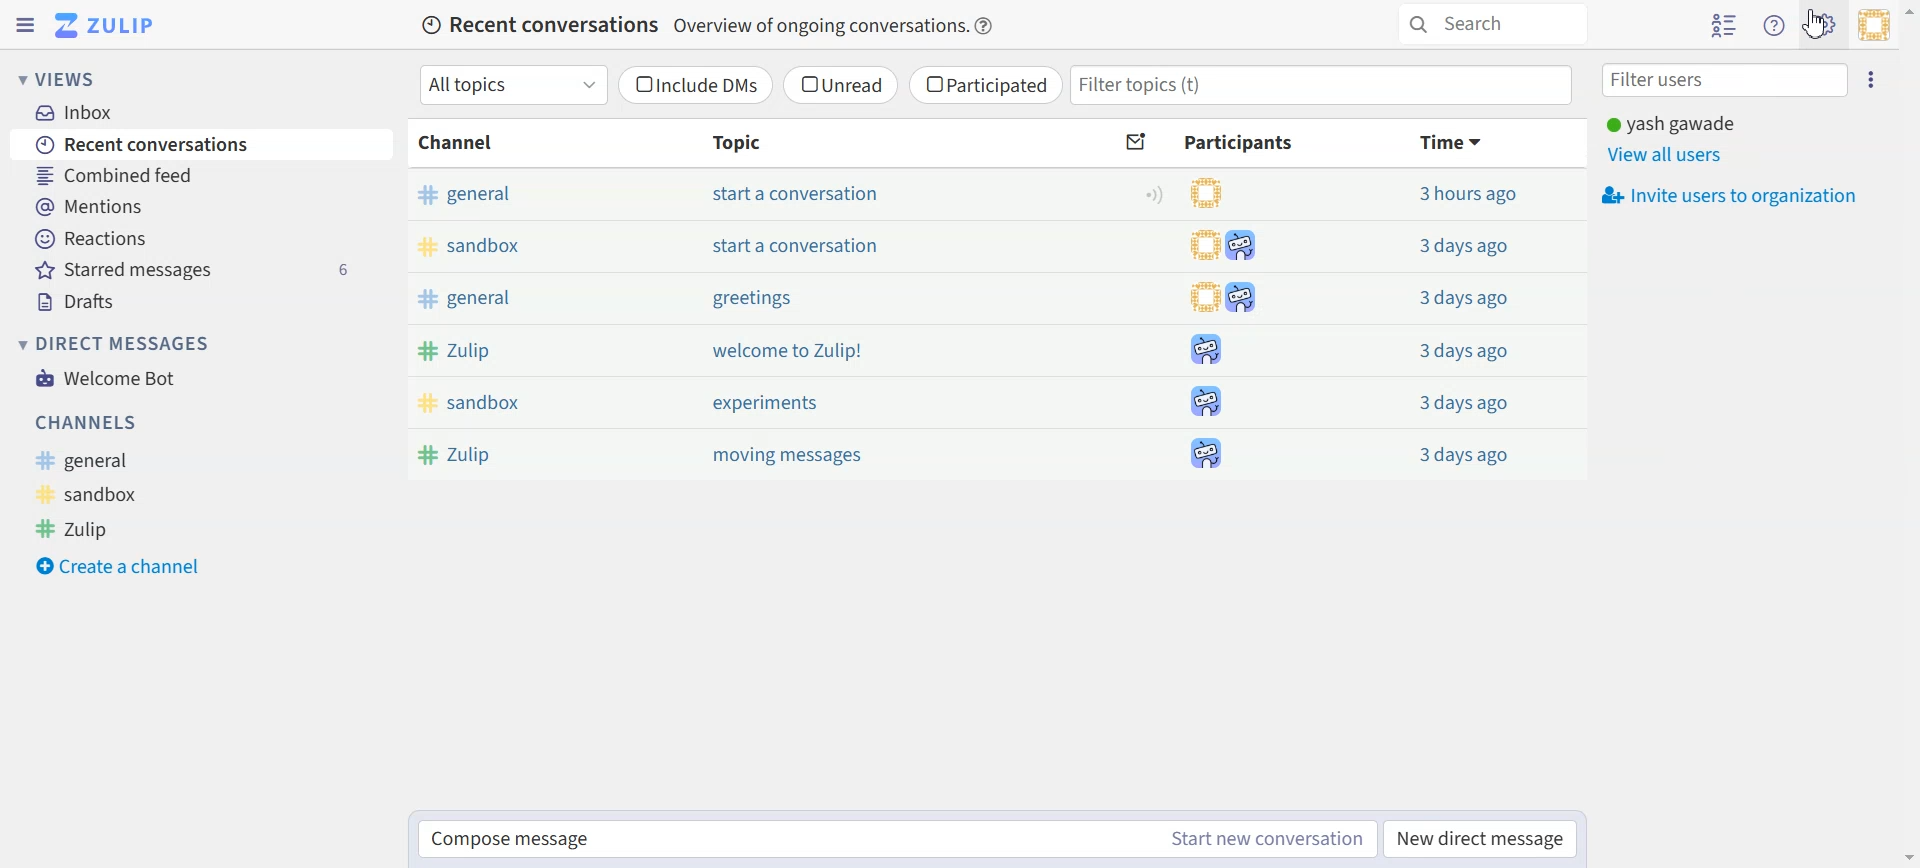  What do you see at coordinates (755, 299) in the screenshot?
I see `greetings` at bounding box center [755, 299].